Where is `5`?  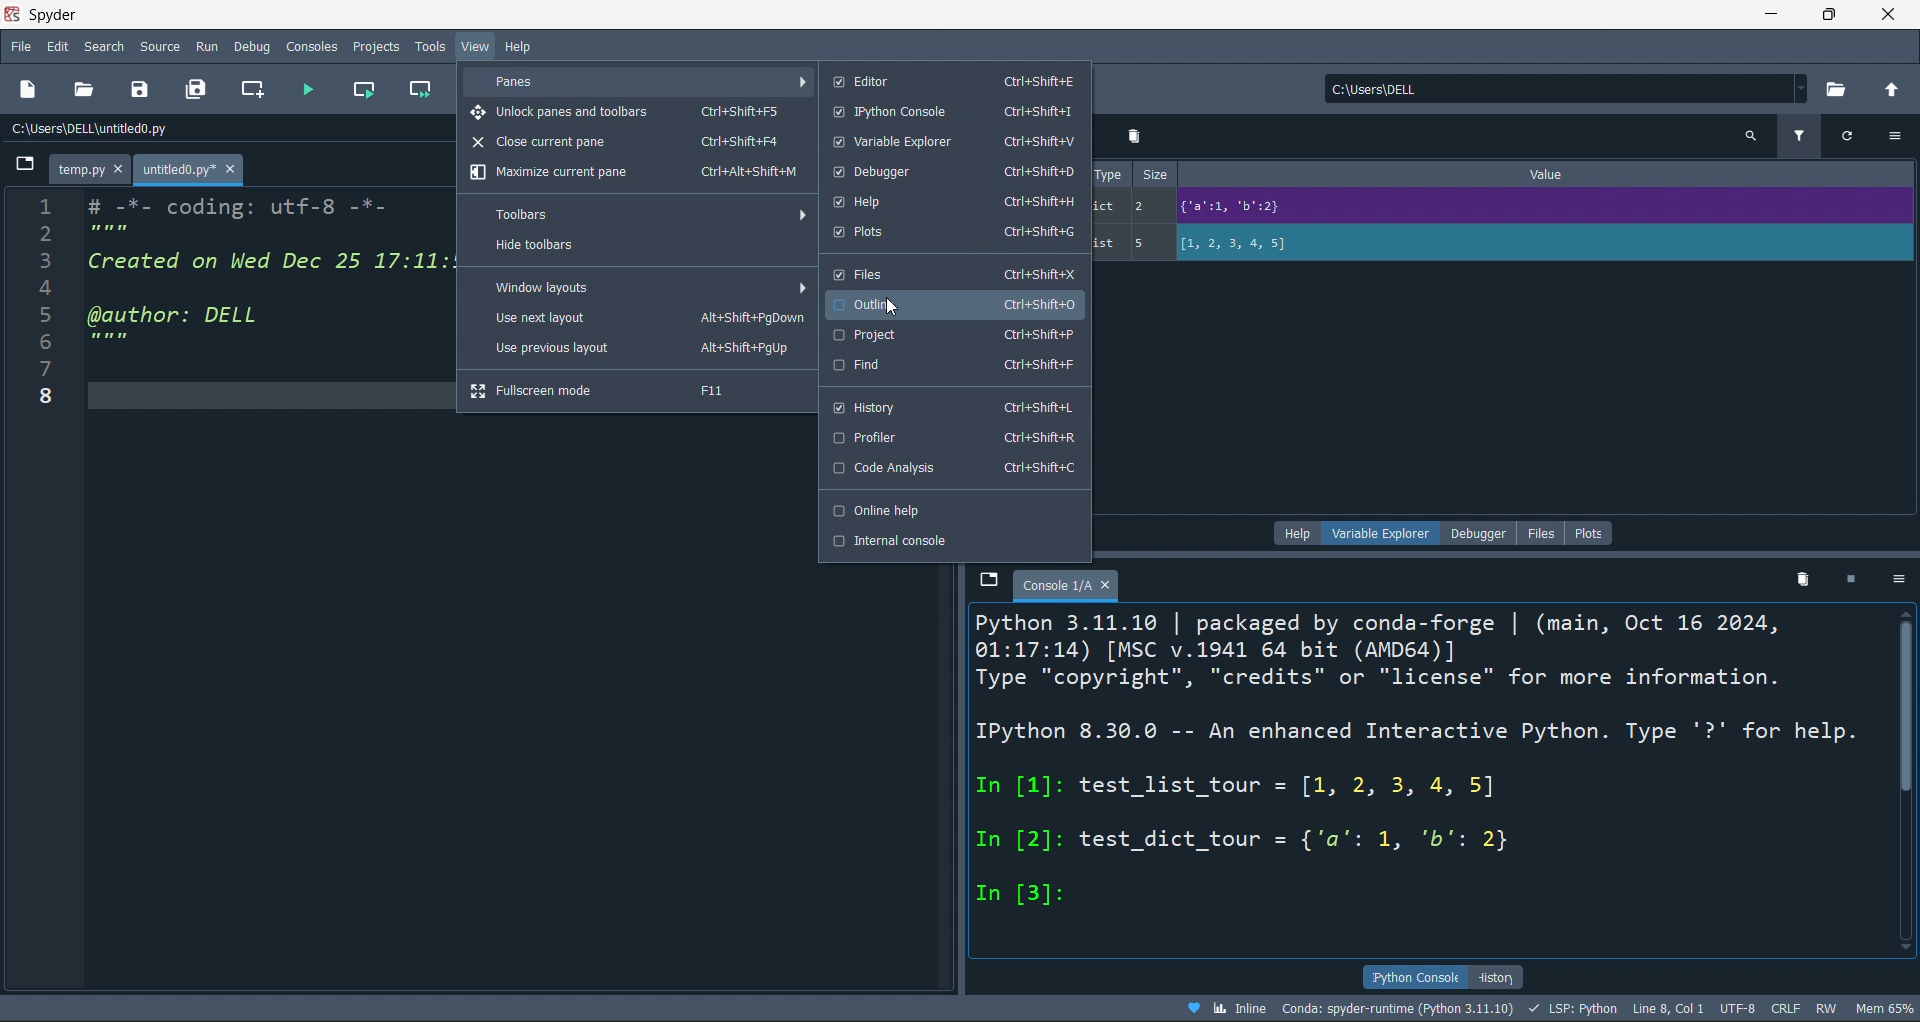 5 is located at coordinates (1145, 243).